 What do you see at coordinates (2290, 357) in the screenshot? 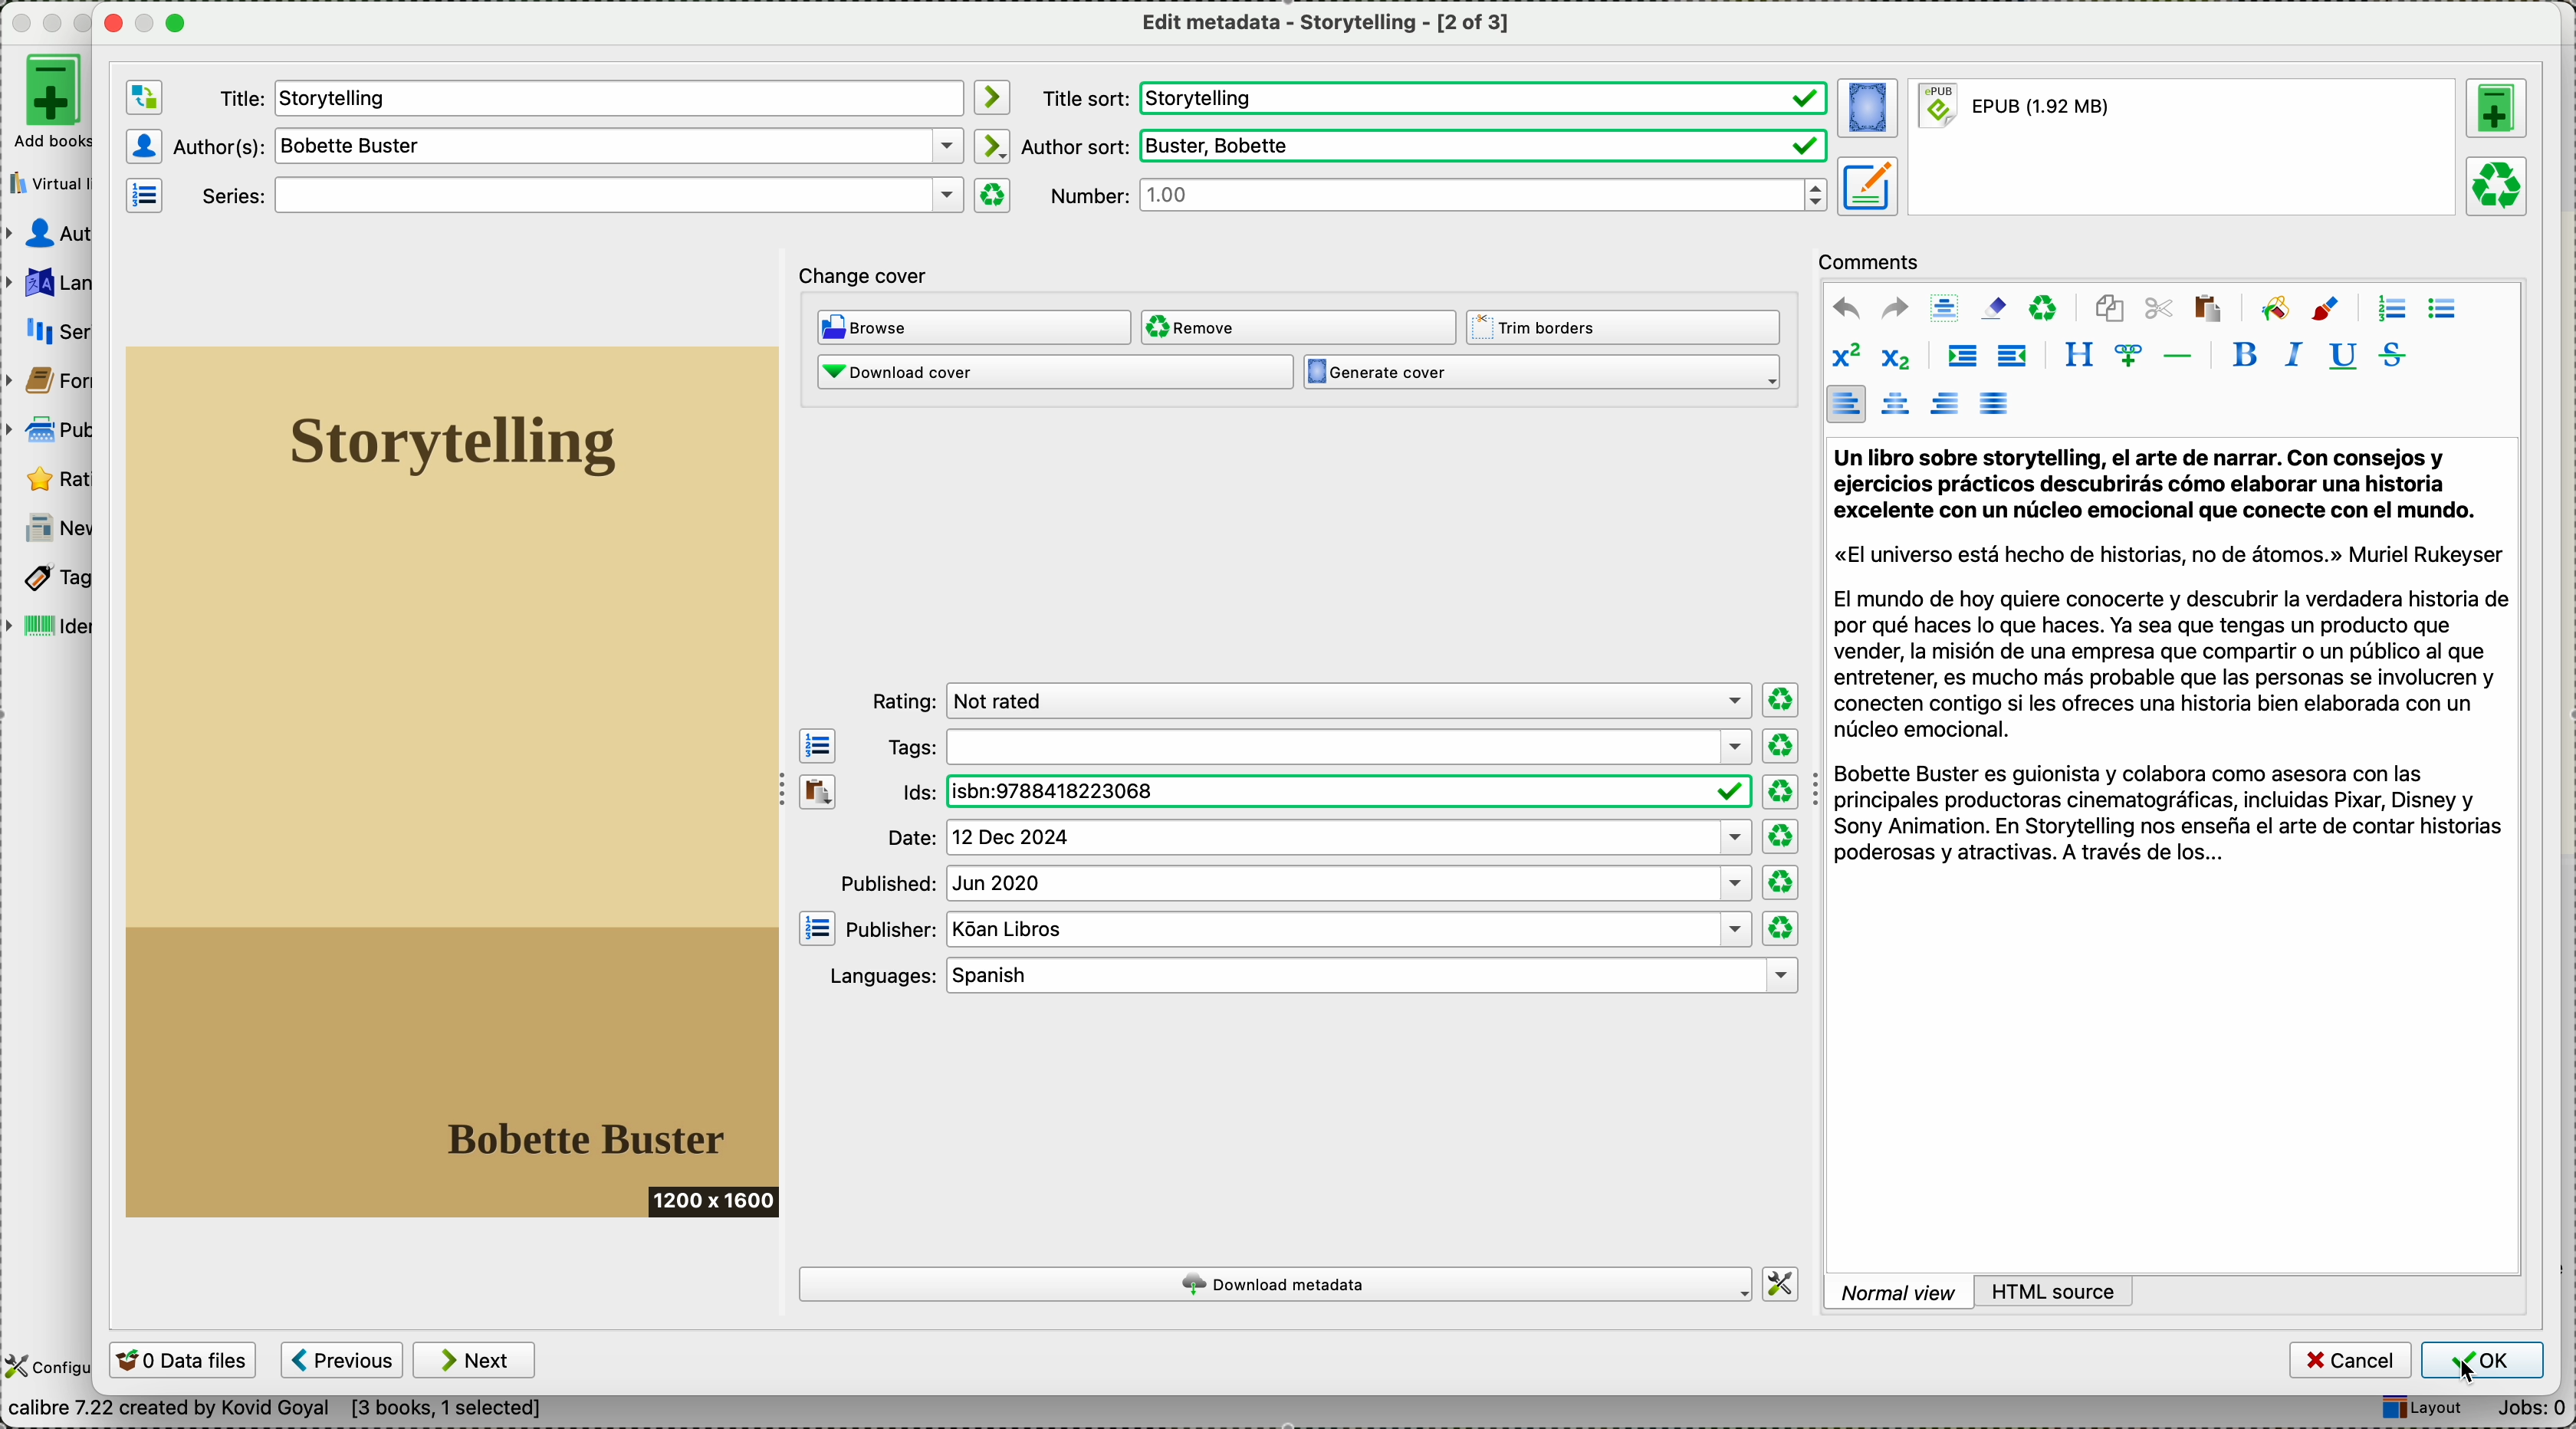
I see `italic` at bounding box center [2290, 357].